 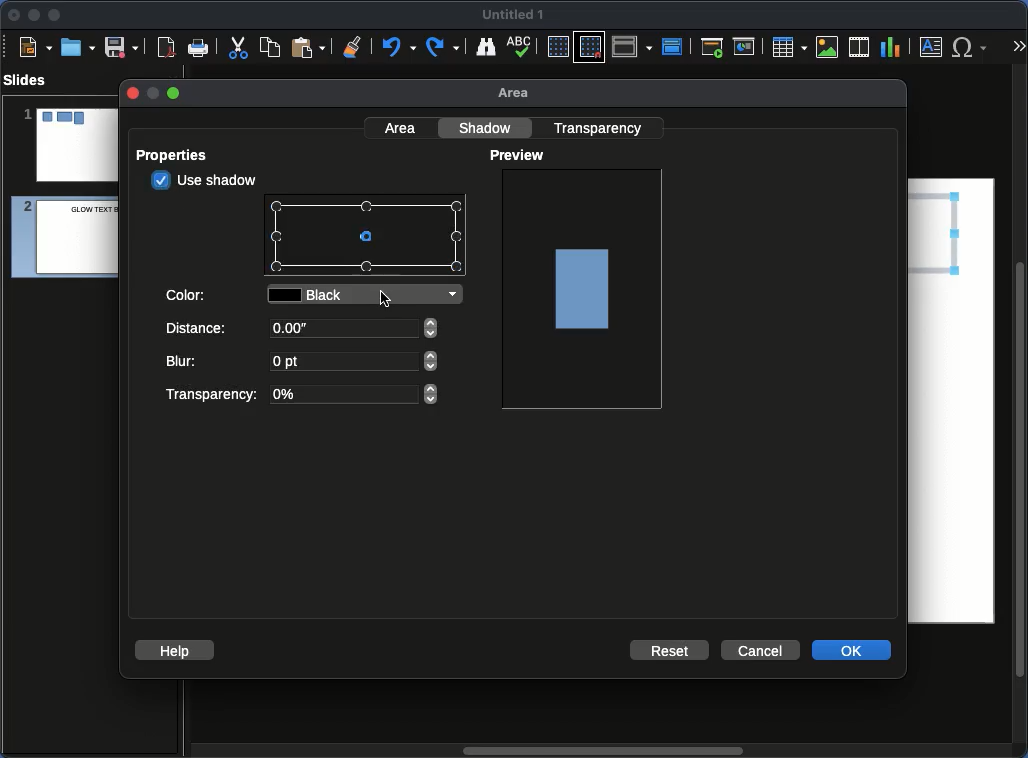 What do you see at coordinates (131, 93) in the screenshot?
I see `close` at bounding box center [131, 93].